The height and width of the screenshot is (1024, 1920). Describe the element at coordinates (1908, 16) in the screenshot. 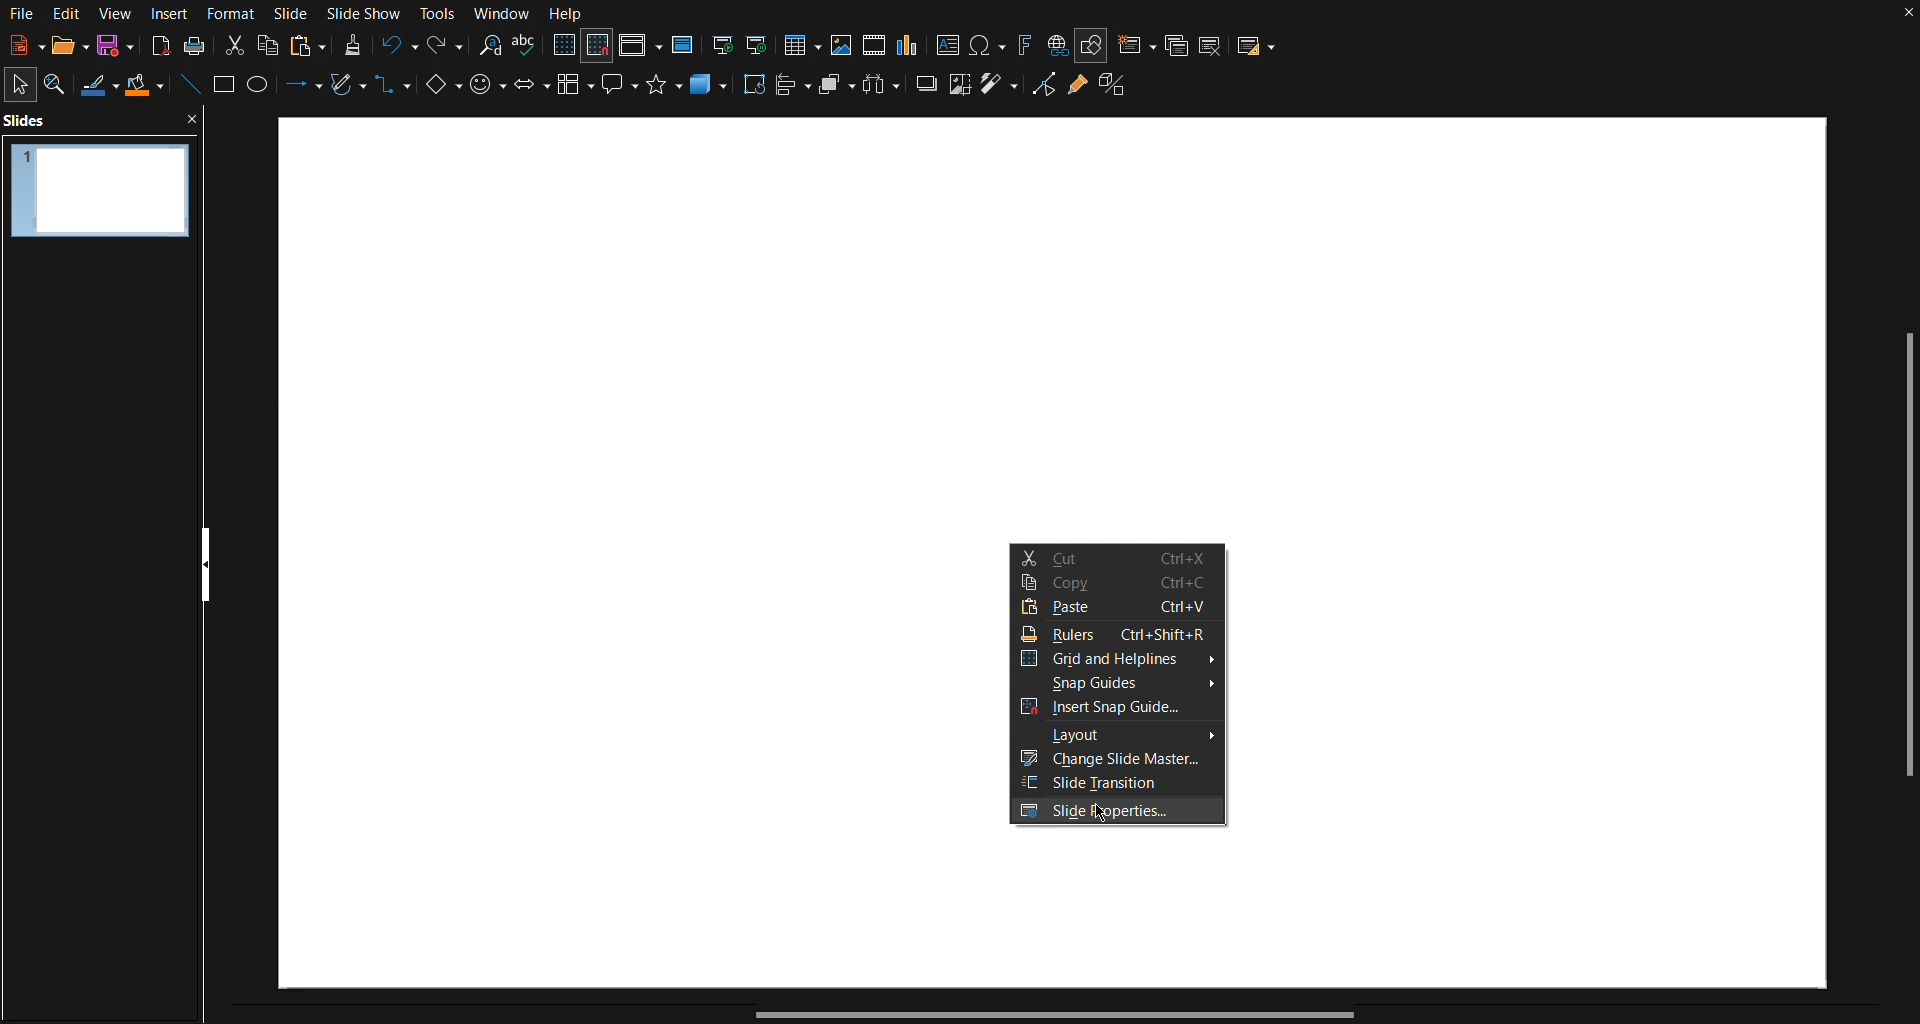

I see `Close` at that location.